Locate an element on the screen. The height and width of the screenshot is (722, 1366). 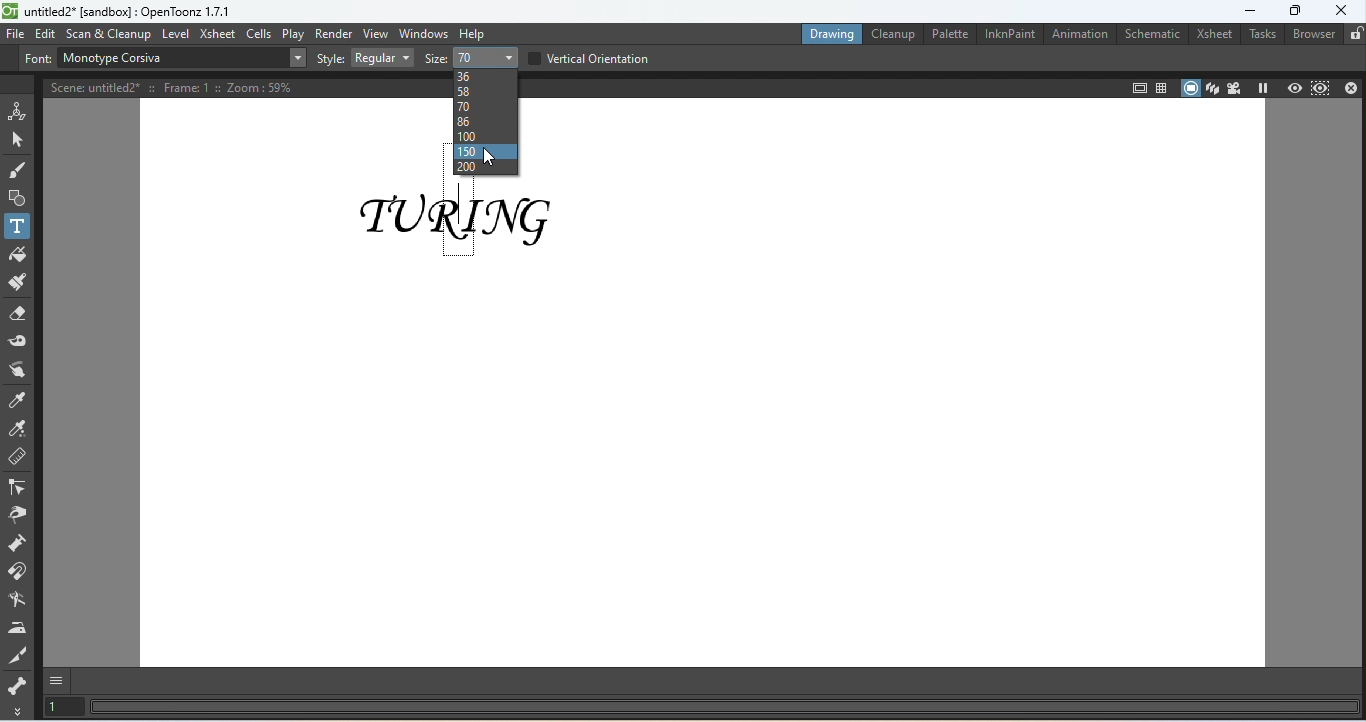
Maximize is located at coordinates (1296, 11).